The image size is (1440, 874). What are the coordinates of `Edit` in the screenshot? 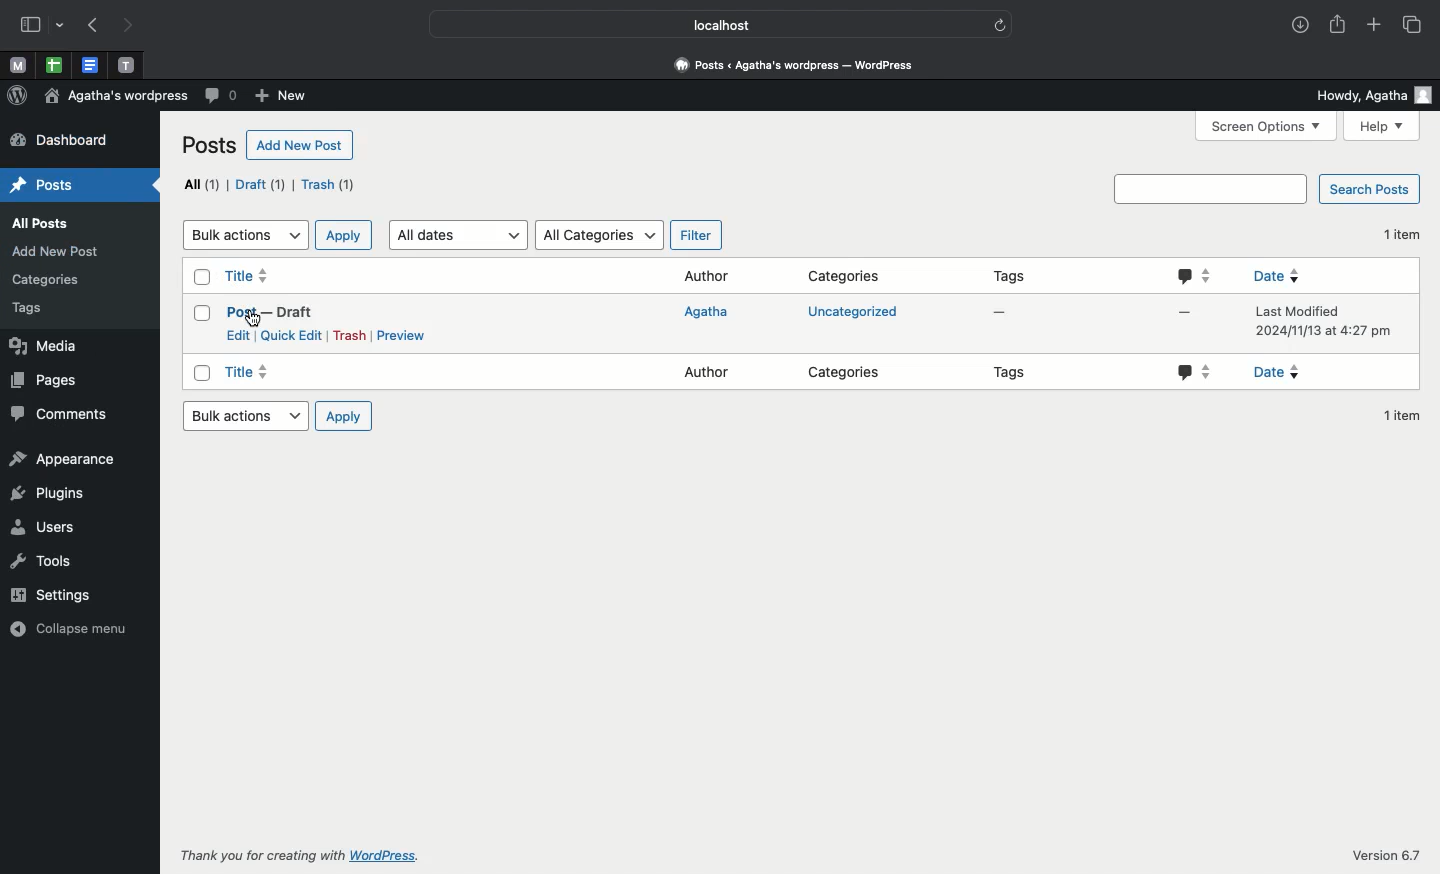 It's located at (240, 335).